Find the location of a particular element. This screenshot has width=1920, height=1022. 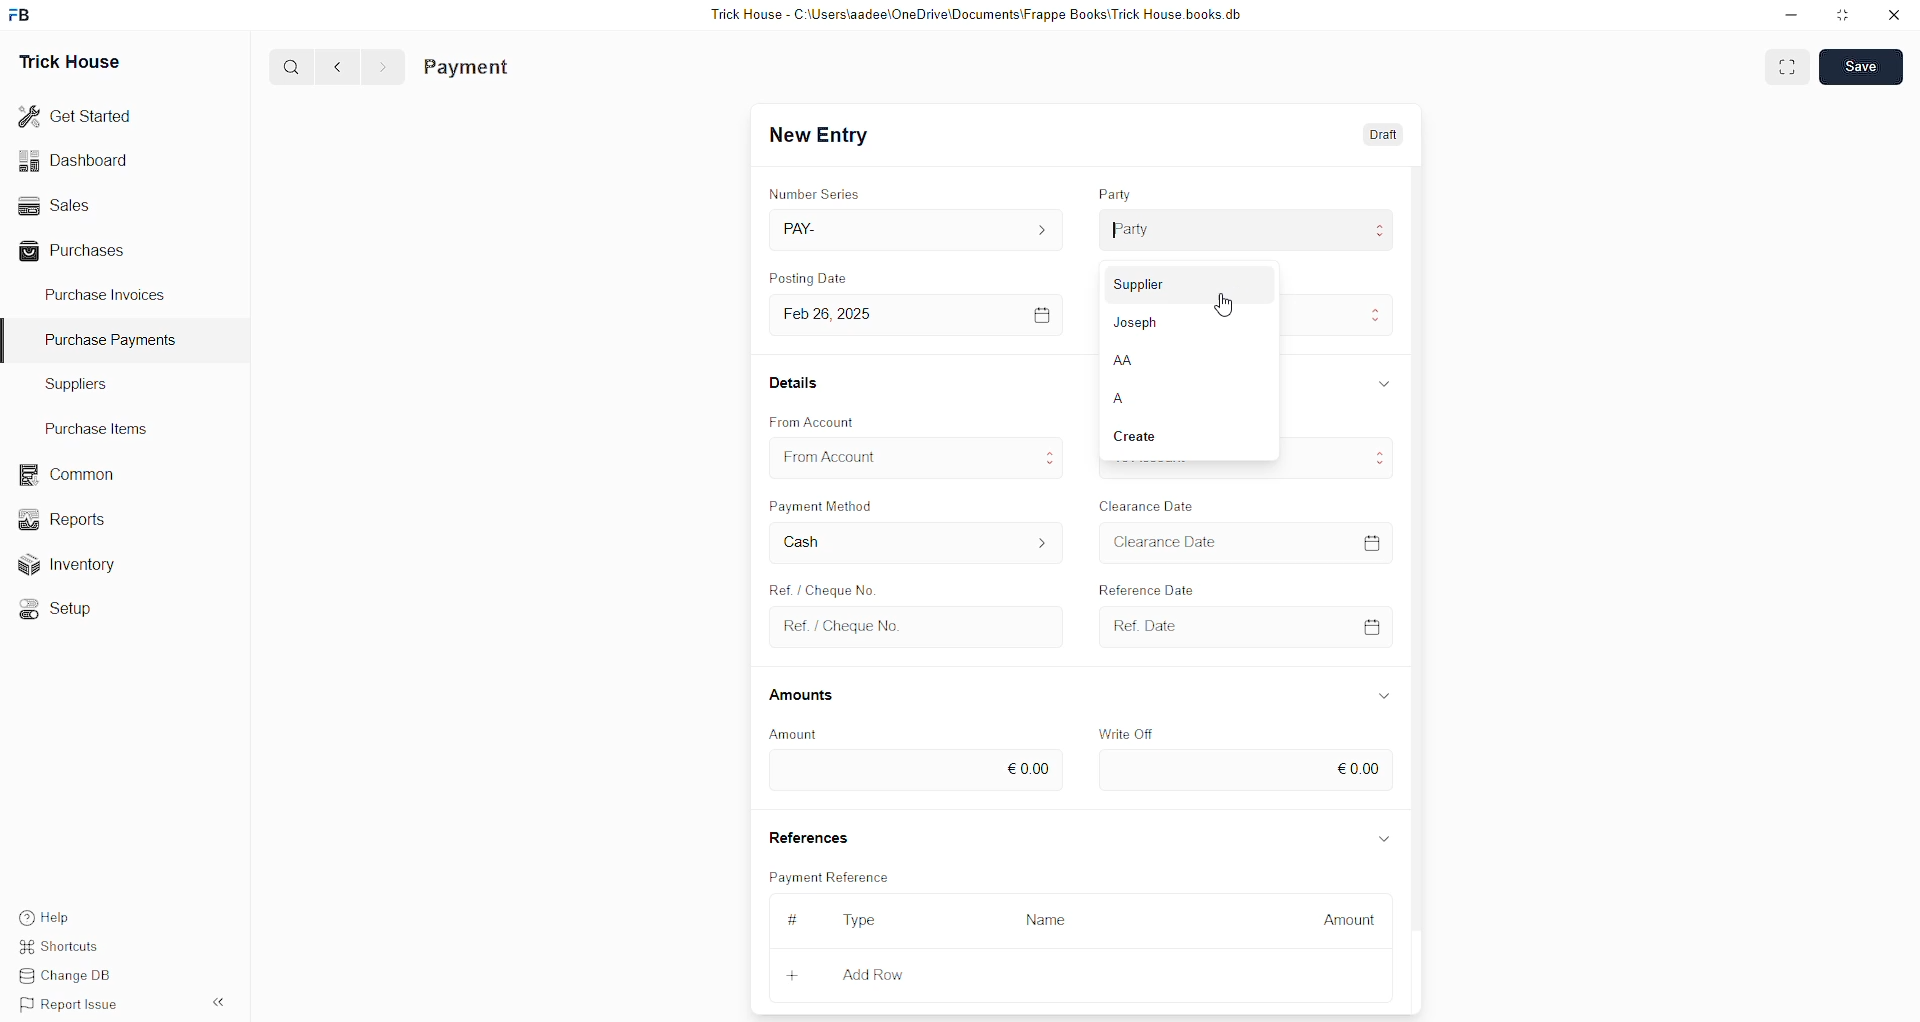

+ is located at coordinates (791, 976).